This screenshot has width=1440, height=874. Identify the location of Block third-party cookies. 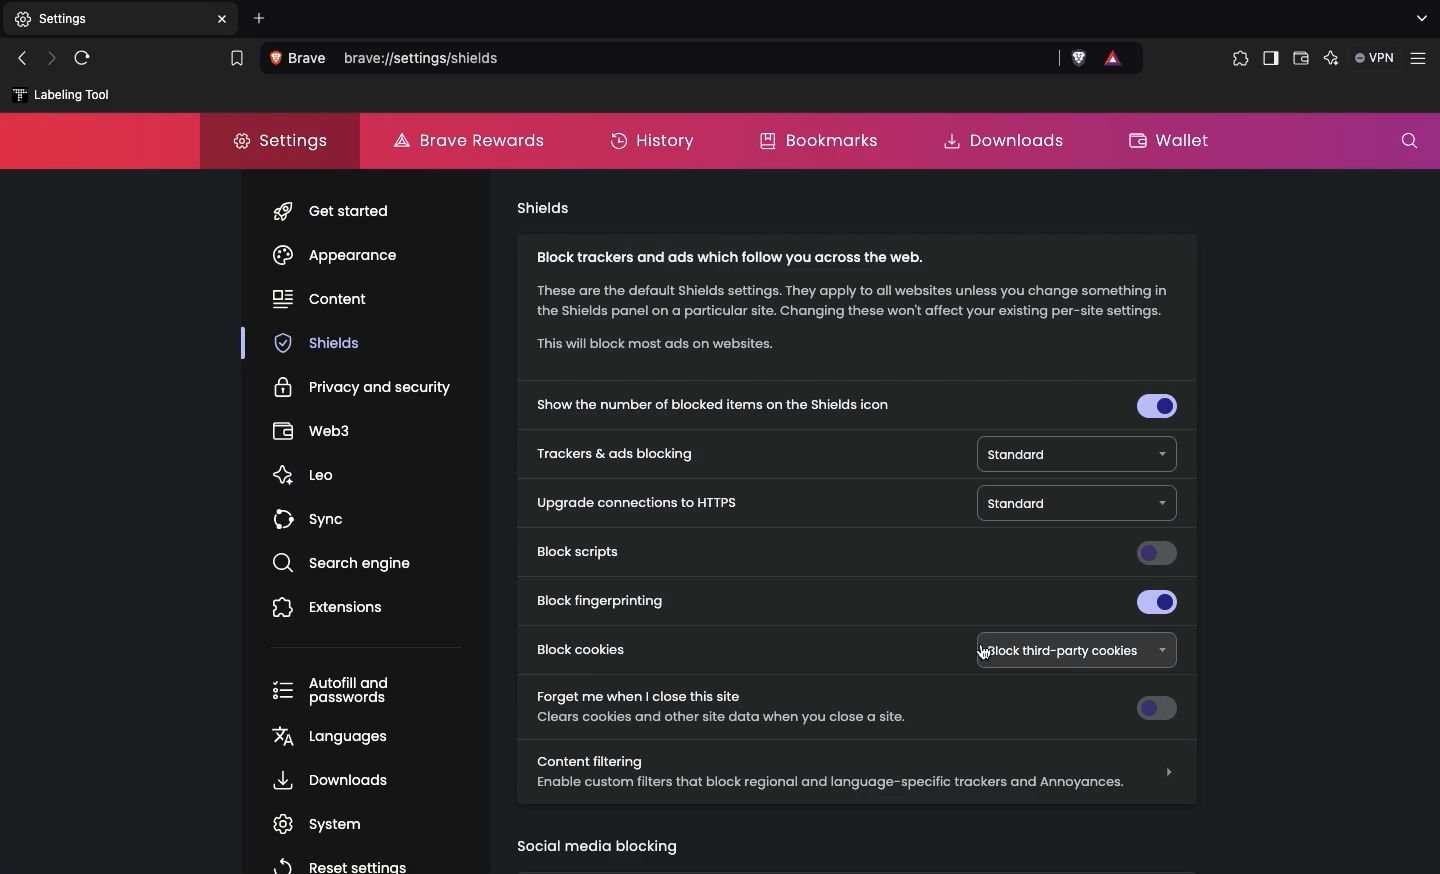
(1075, 648).